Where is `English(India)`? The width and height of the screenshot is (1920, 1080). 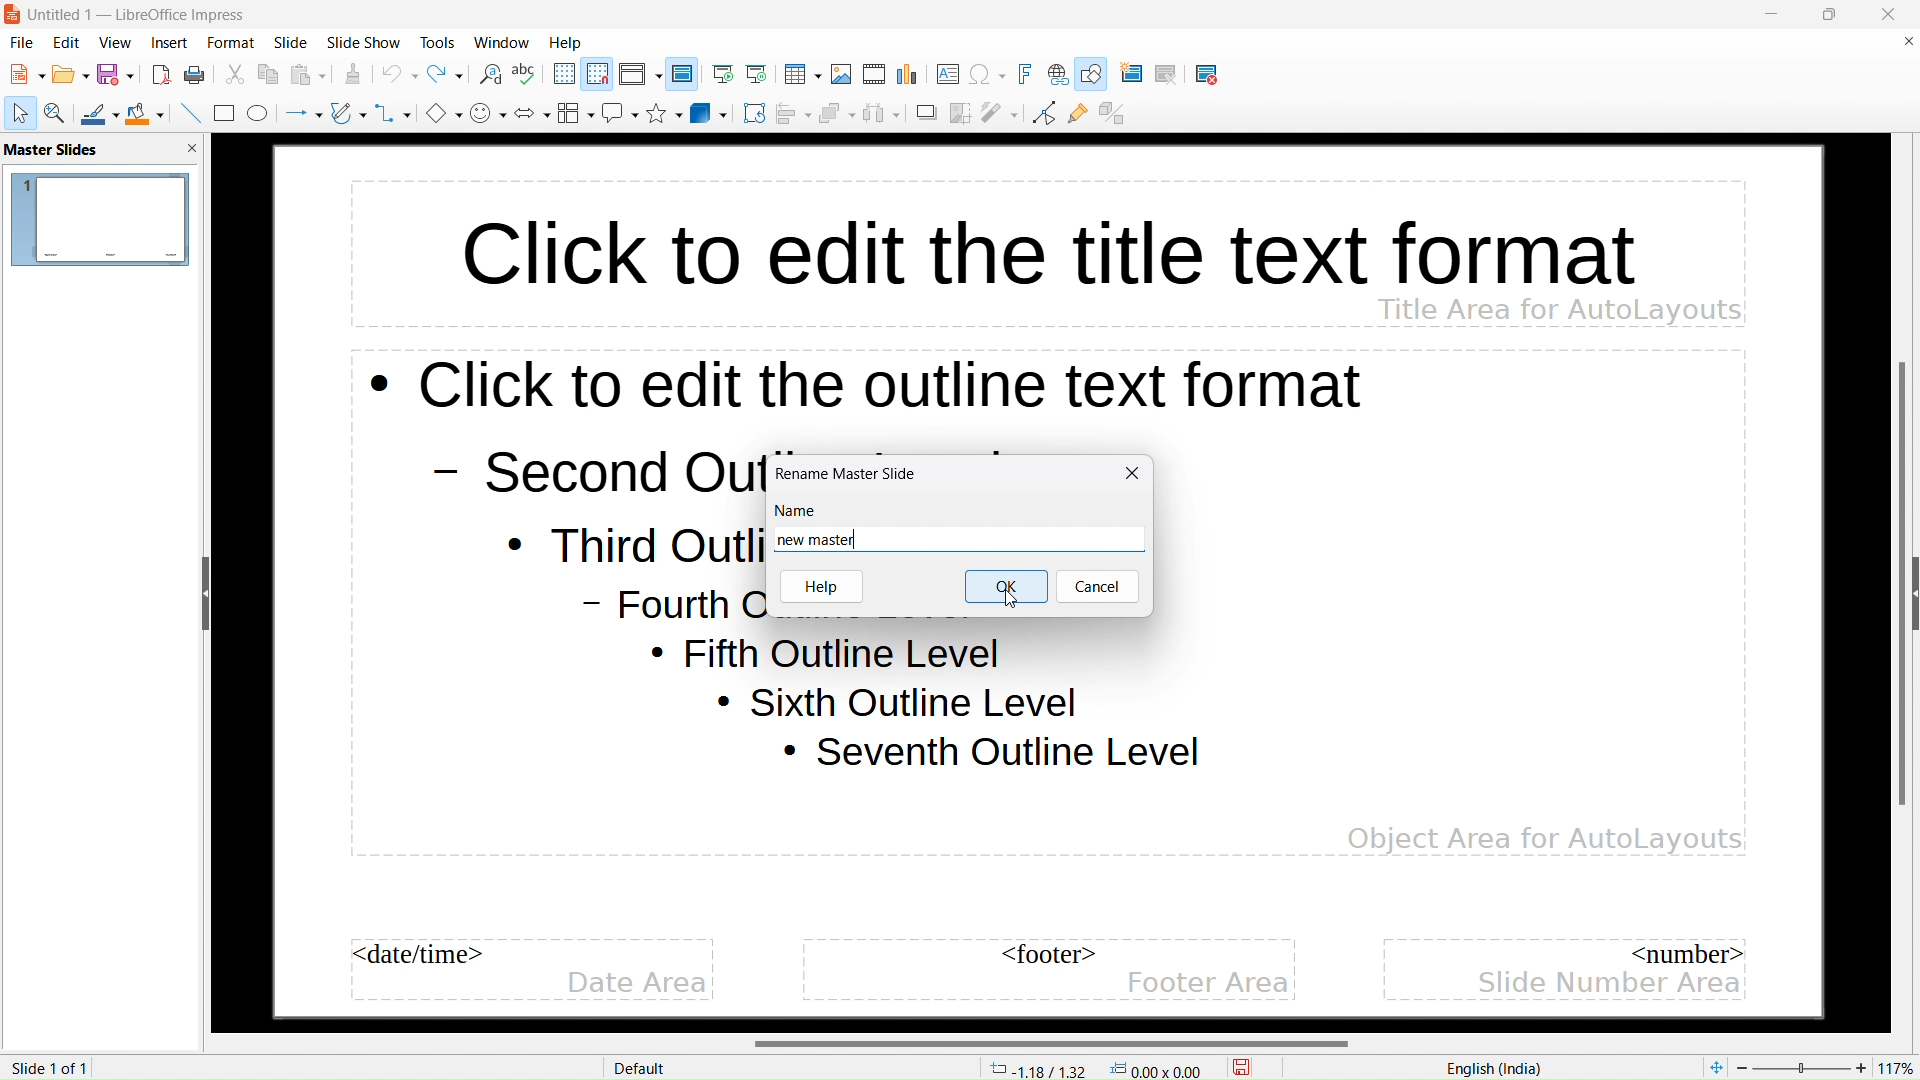
English(India) is located at coordinates (1489, 1069).